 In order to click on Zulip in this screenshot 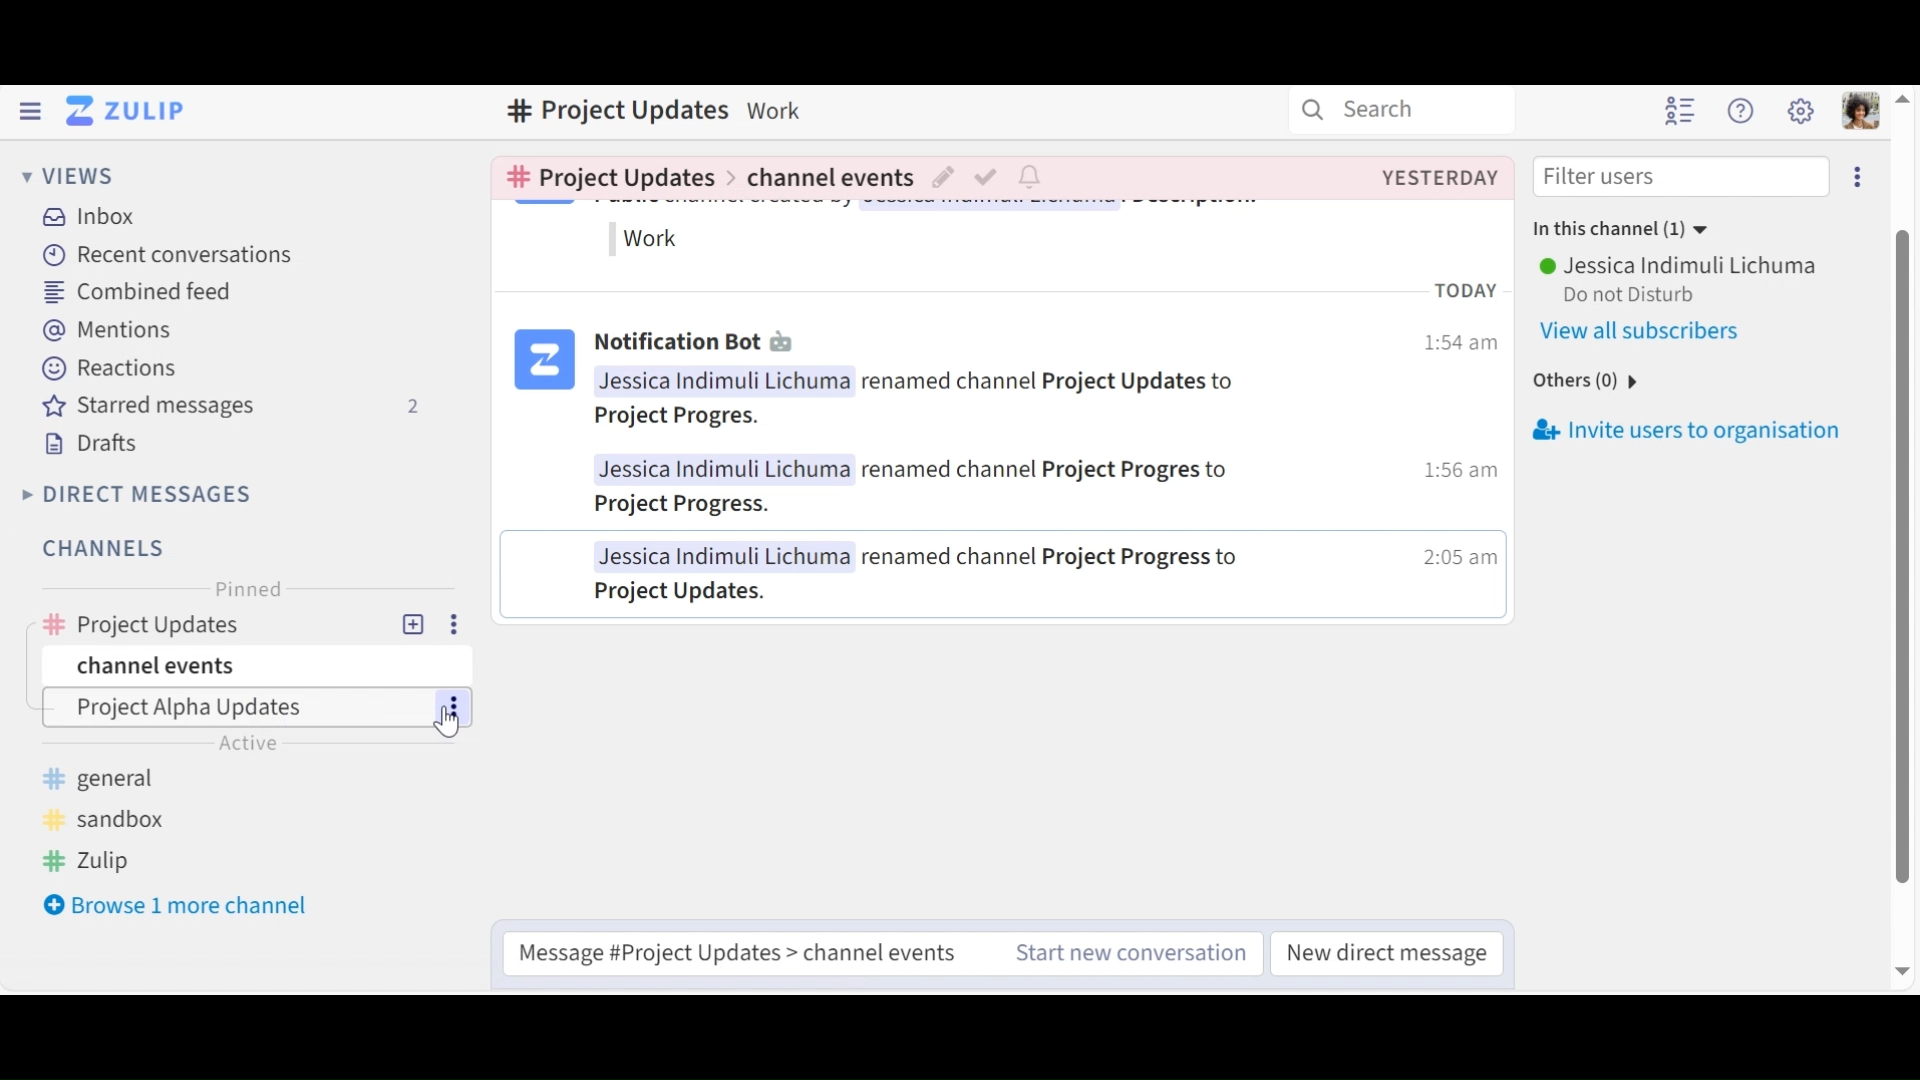, I will do `click(94, 858)`.